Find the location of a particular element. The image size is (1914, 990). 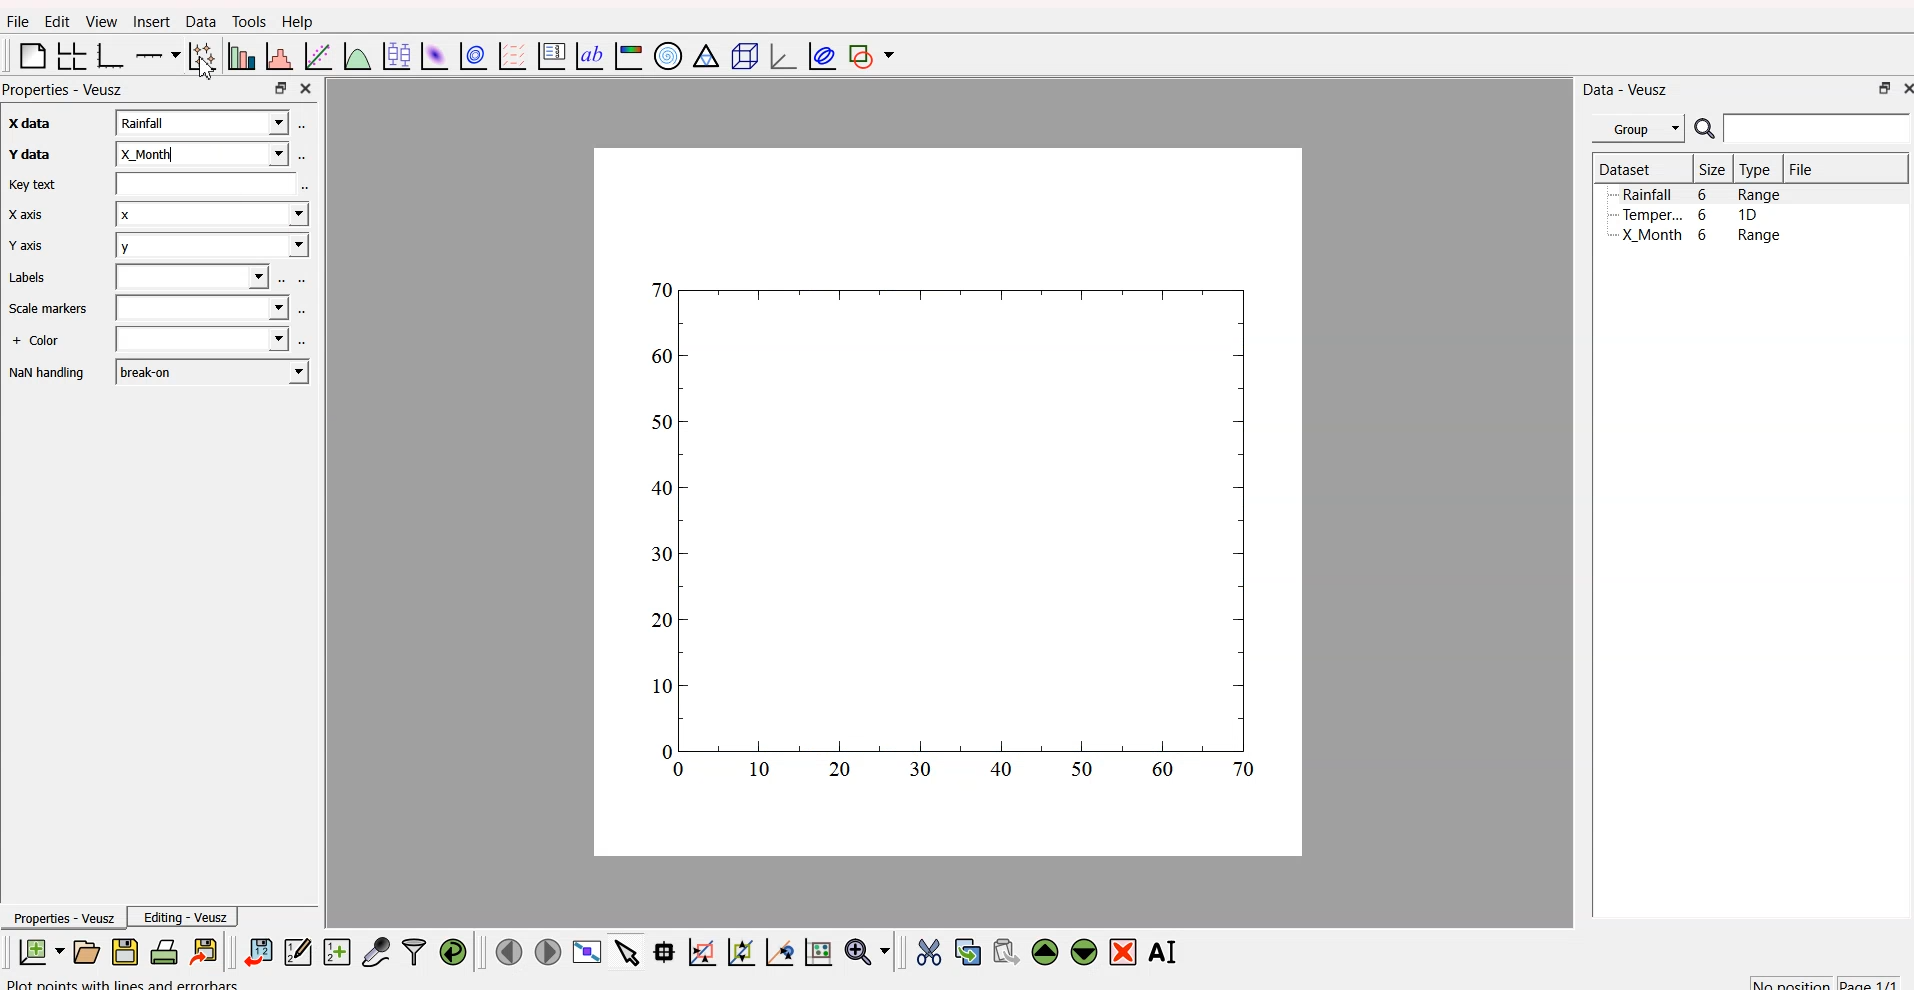

Insert is located at coordinates (150, 22).